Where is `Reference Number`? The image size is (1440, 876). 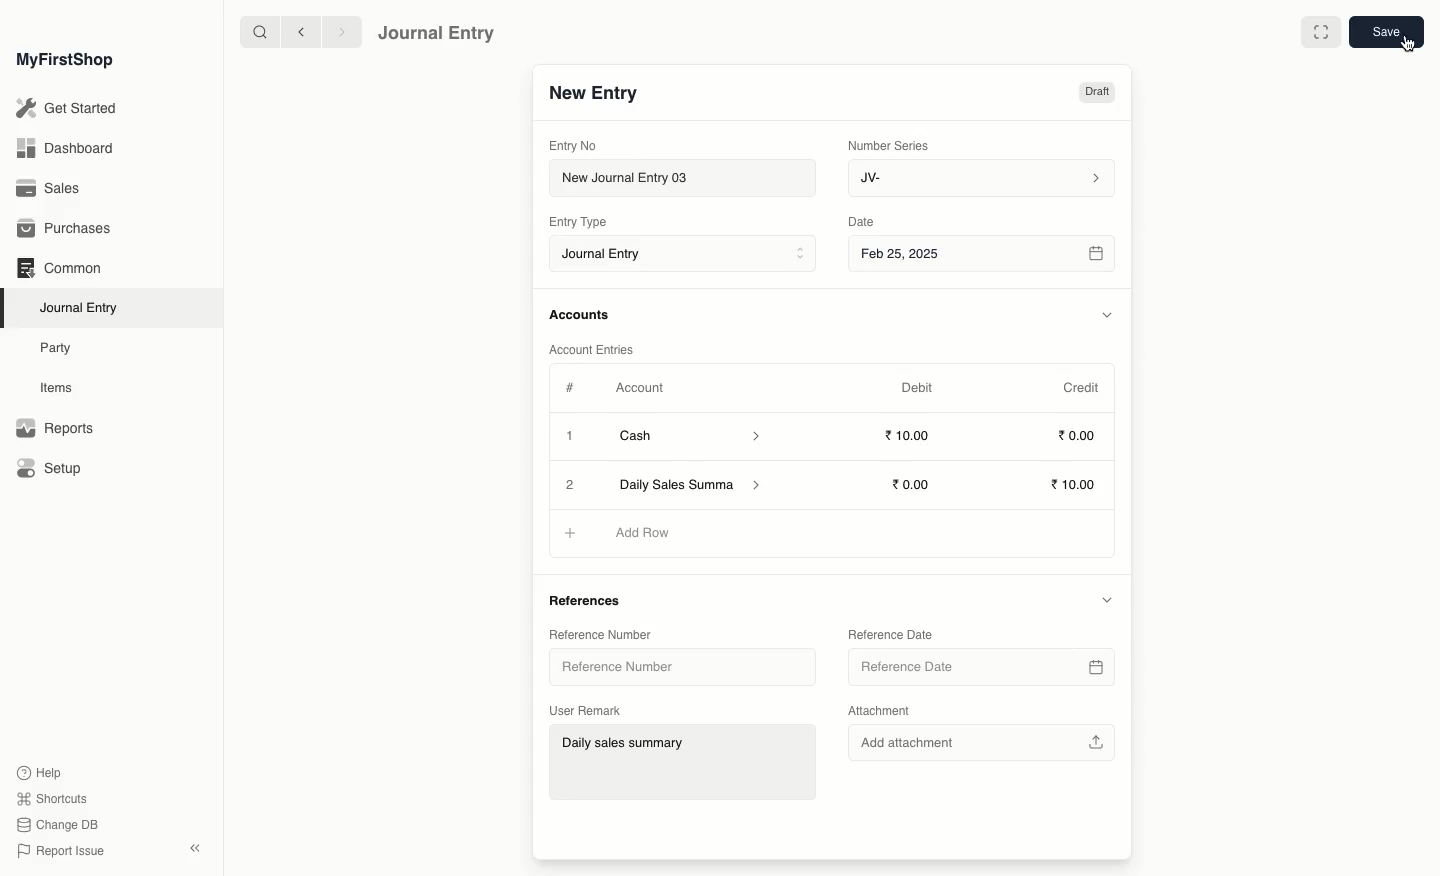
Reference Number is located at coordinates (625, 670).